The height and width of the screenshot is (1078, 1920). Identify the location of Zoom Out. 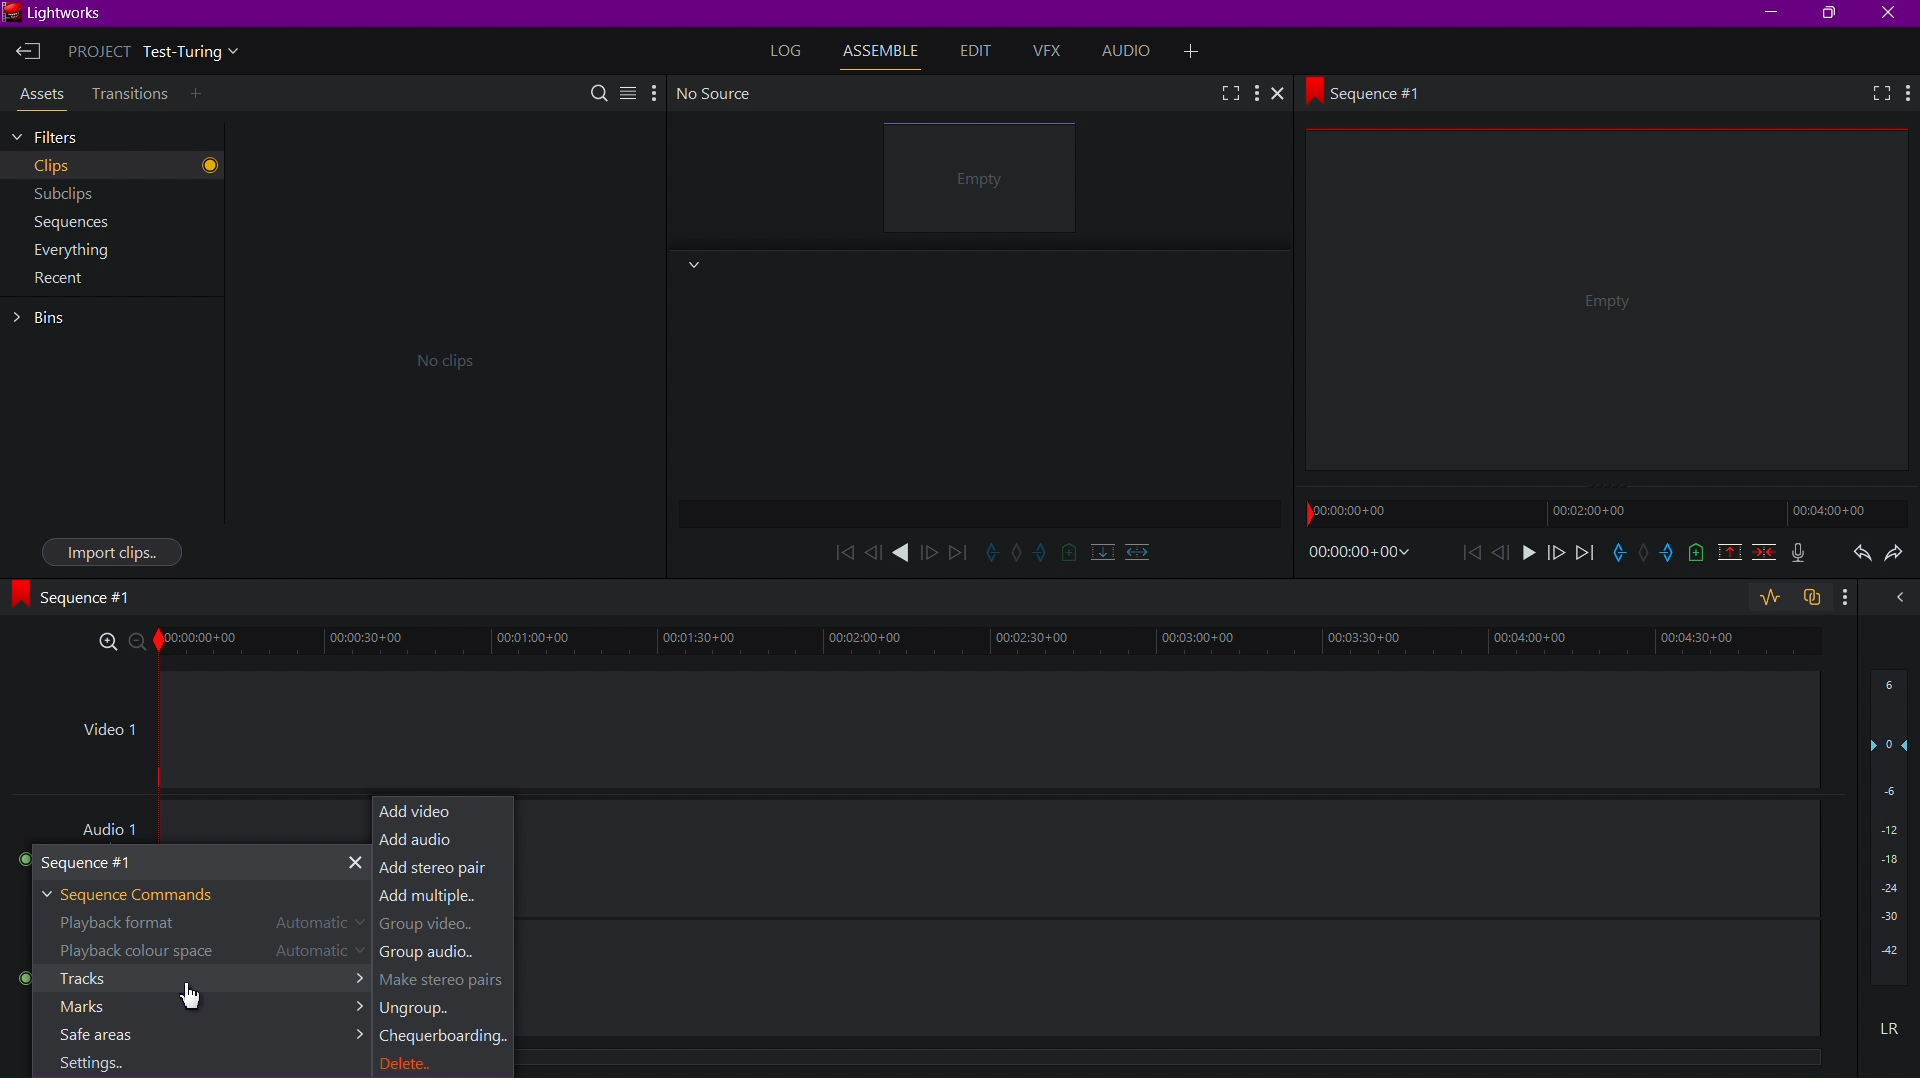
(143, 644).